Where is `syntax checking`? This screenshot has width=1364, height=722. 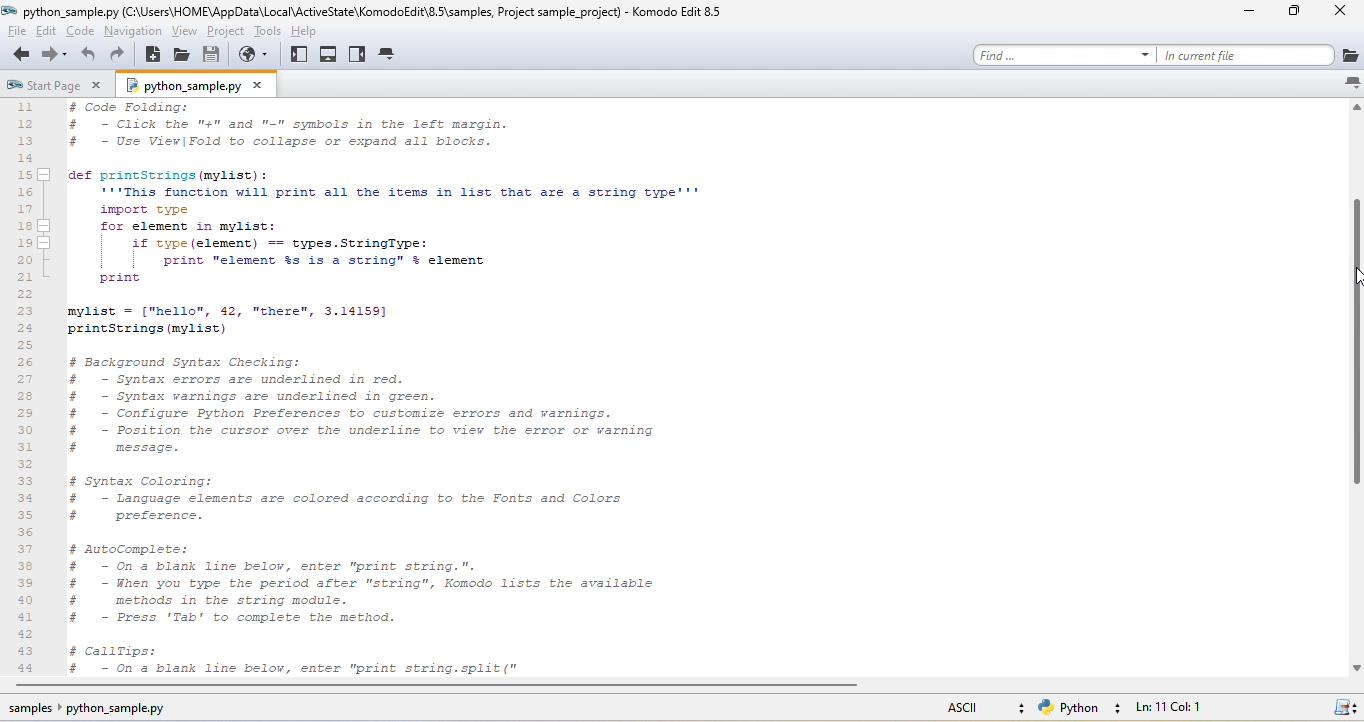 syntax checking is located at coordinates (1344, 705).